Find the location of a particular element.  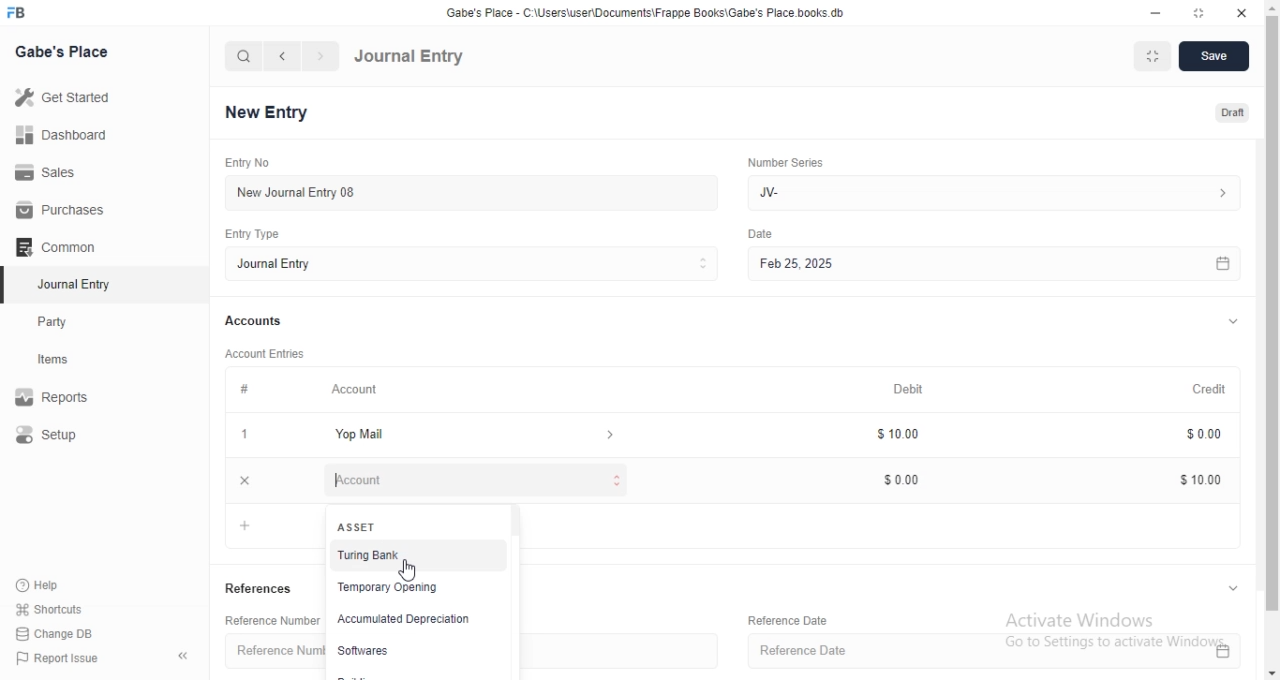

Gabe's Place is located at coordinates (61, 52).